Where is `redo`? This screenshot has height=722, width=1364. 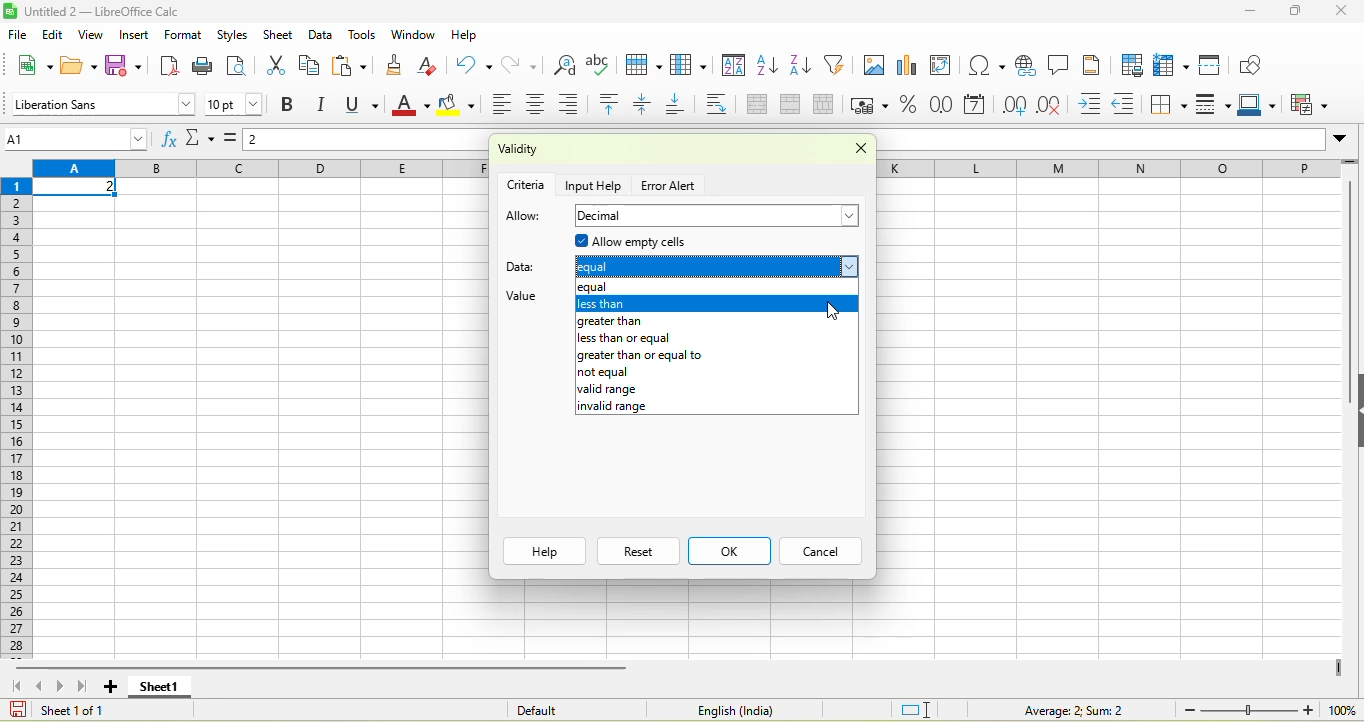
redo is located at coordinates (526, 64).